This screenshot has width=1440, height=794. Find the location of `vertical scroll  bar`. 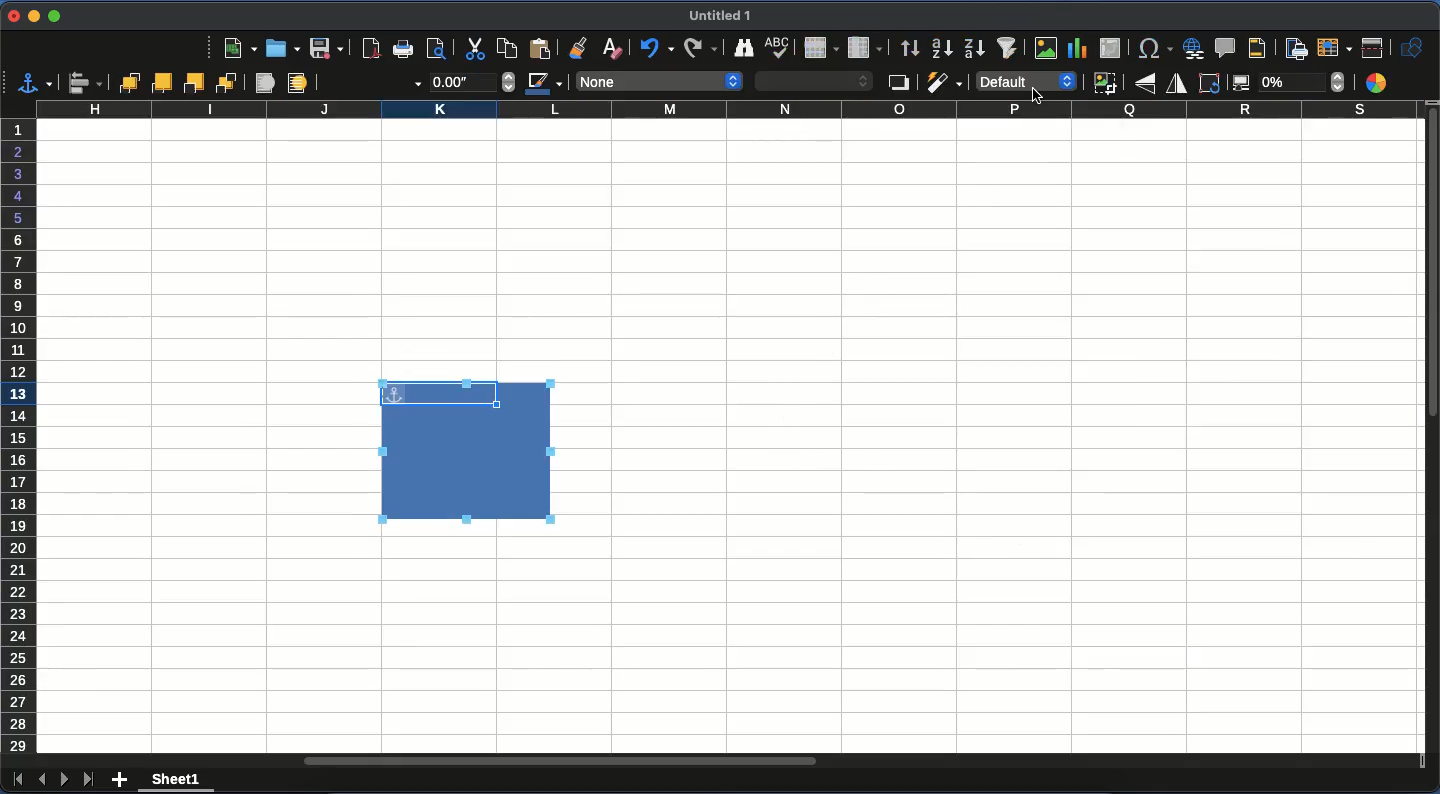

vertical scroll  bar is located at coordinates (1431, 266).